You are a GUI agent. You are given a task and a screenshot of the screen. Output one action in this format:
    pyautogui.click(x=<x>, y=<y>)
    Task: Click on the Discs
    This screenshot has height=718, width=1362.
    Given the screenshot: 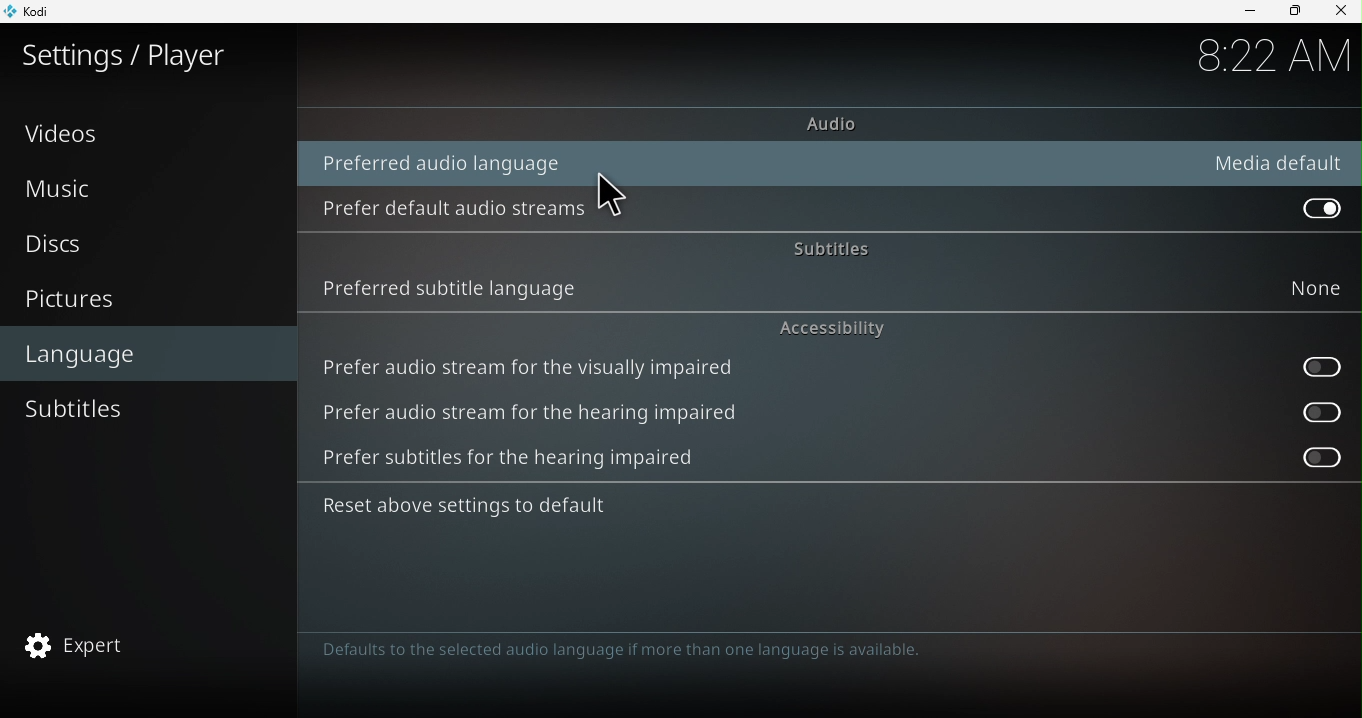 What is the action you would take?
    pyautogui.click(x=140, y=248)
    